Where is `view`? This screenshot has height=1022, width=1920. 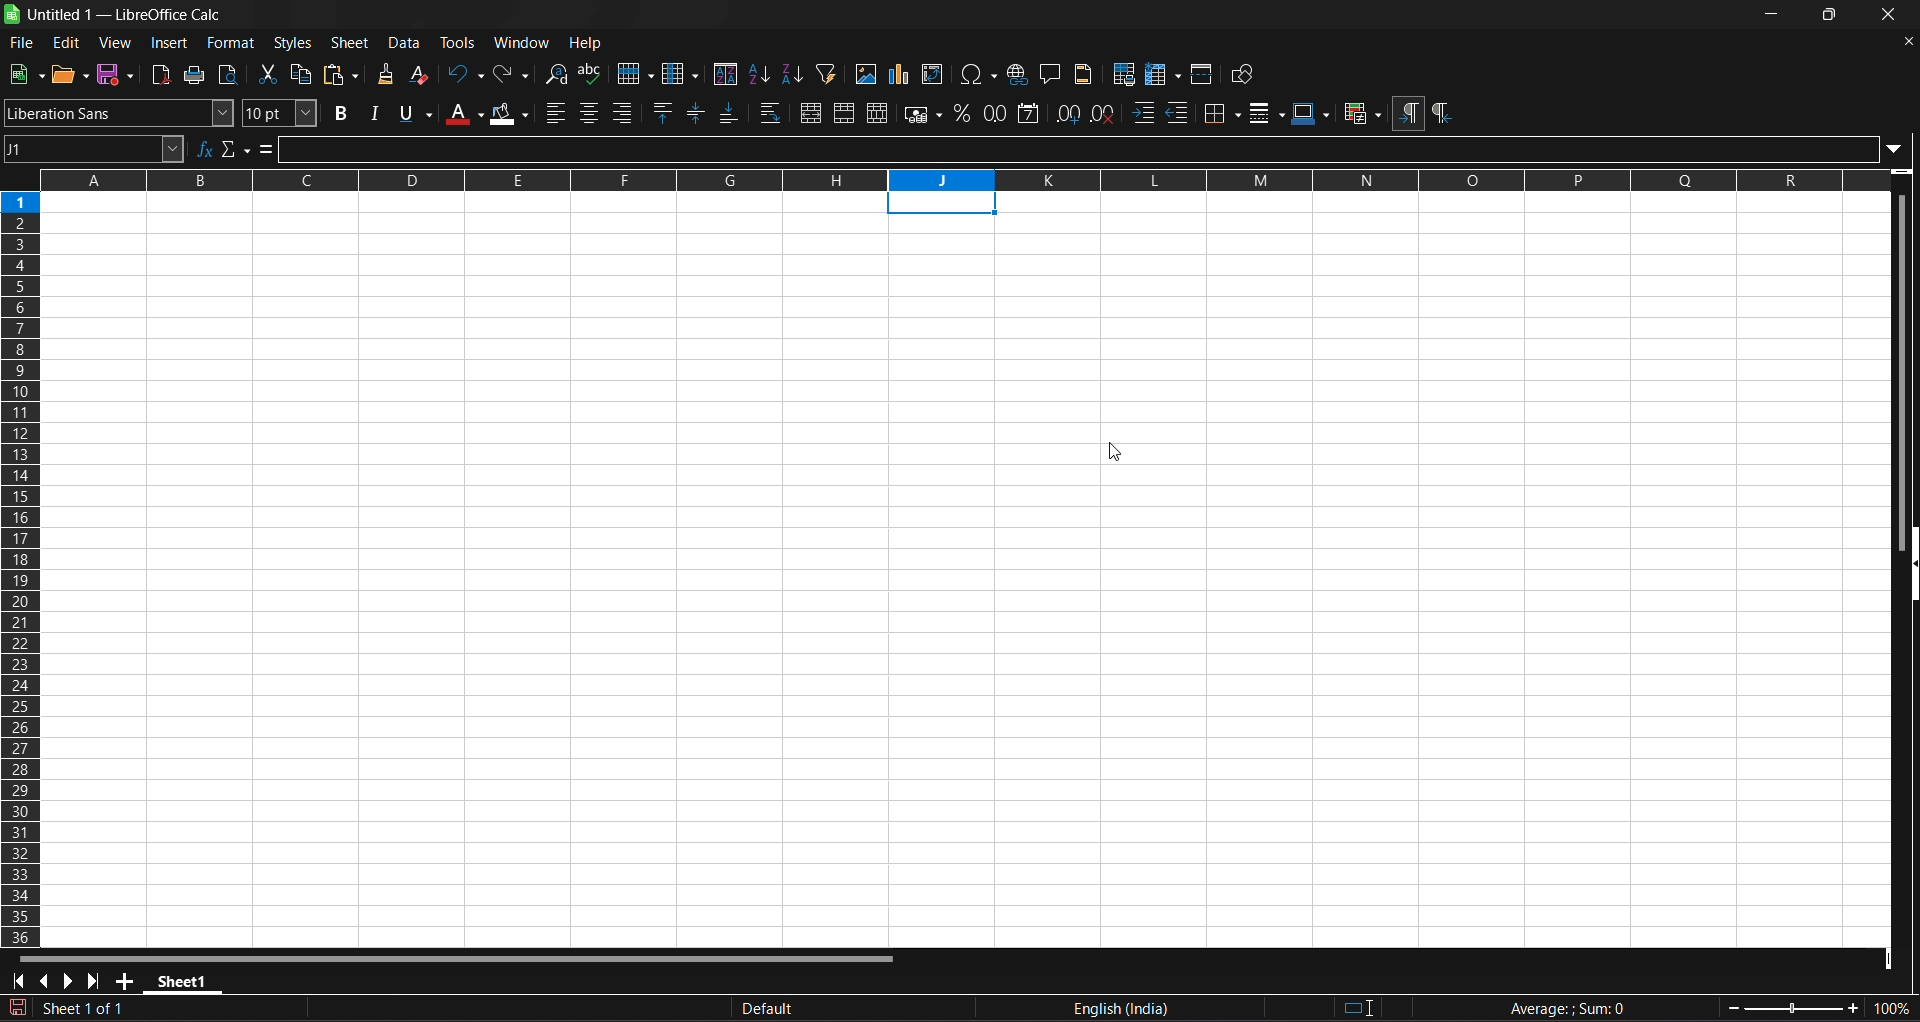 view is located at coordinates (113, 41).